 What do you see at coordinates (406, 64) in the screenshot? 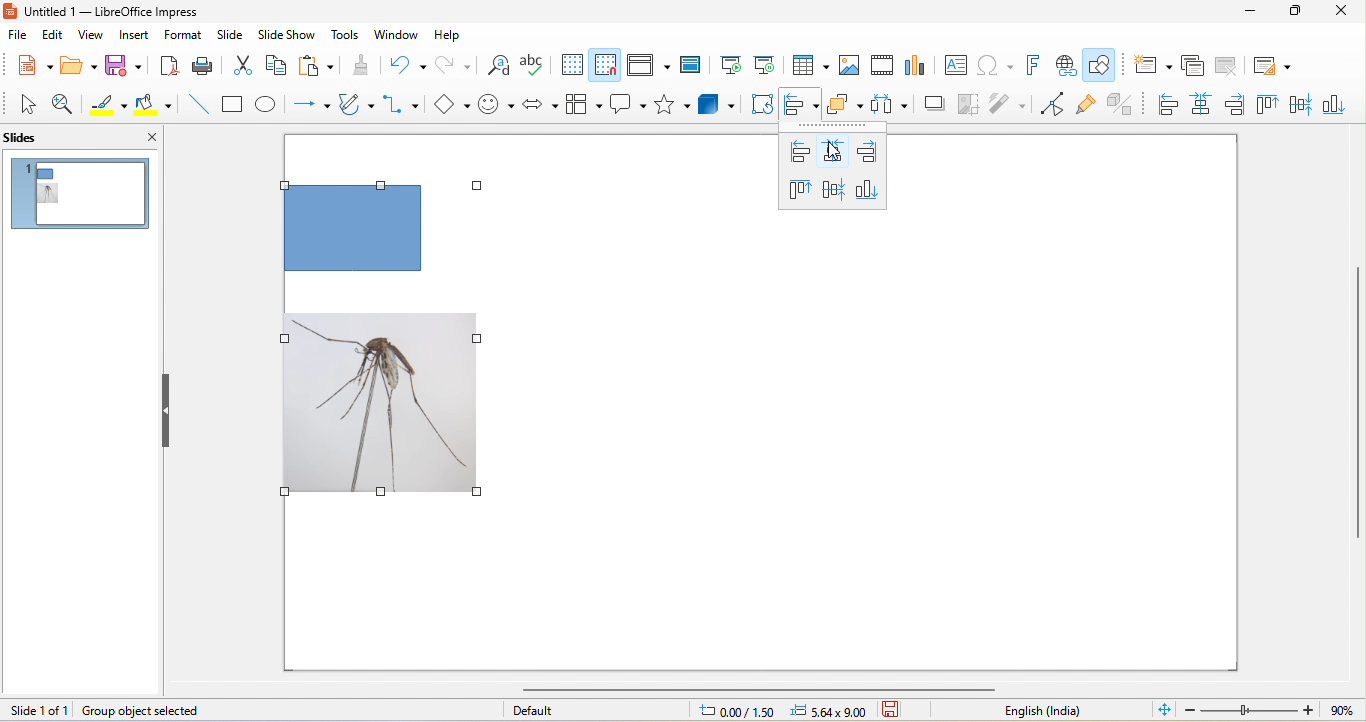
I see `undo` at bounding box center [406, 64].